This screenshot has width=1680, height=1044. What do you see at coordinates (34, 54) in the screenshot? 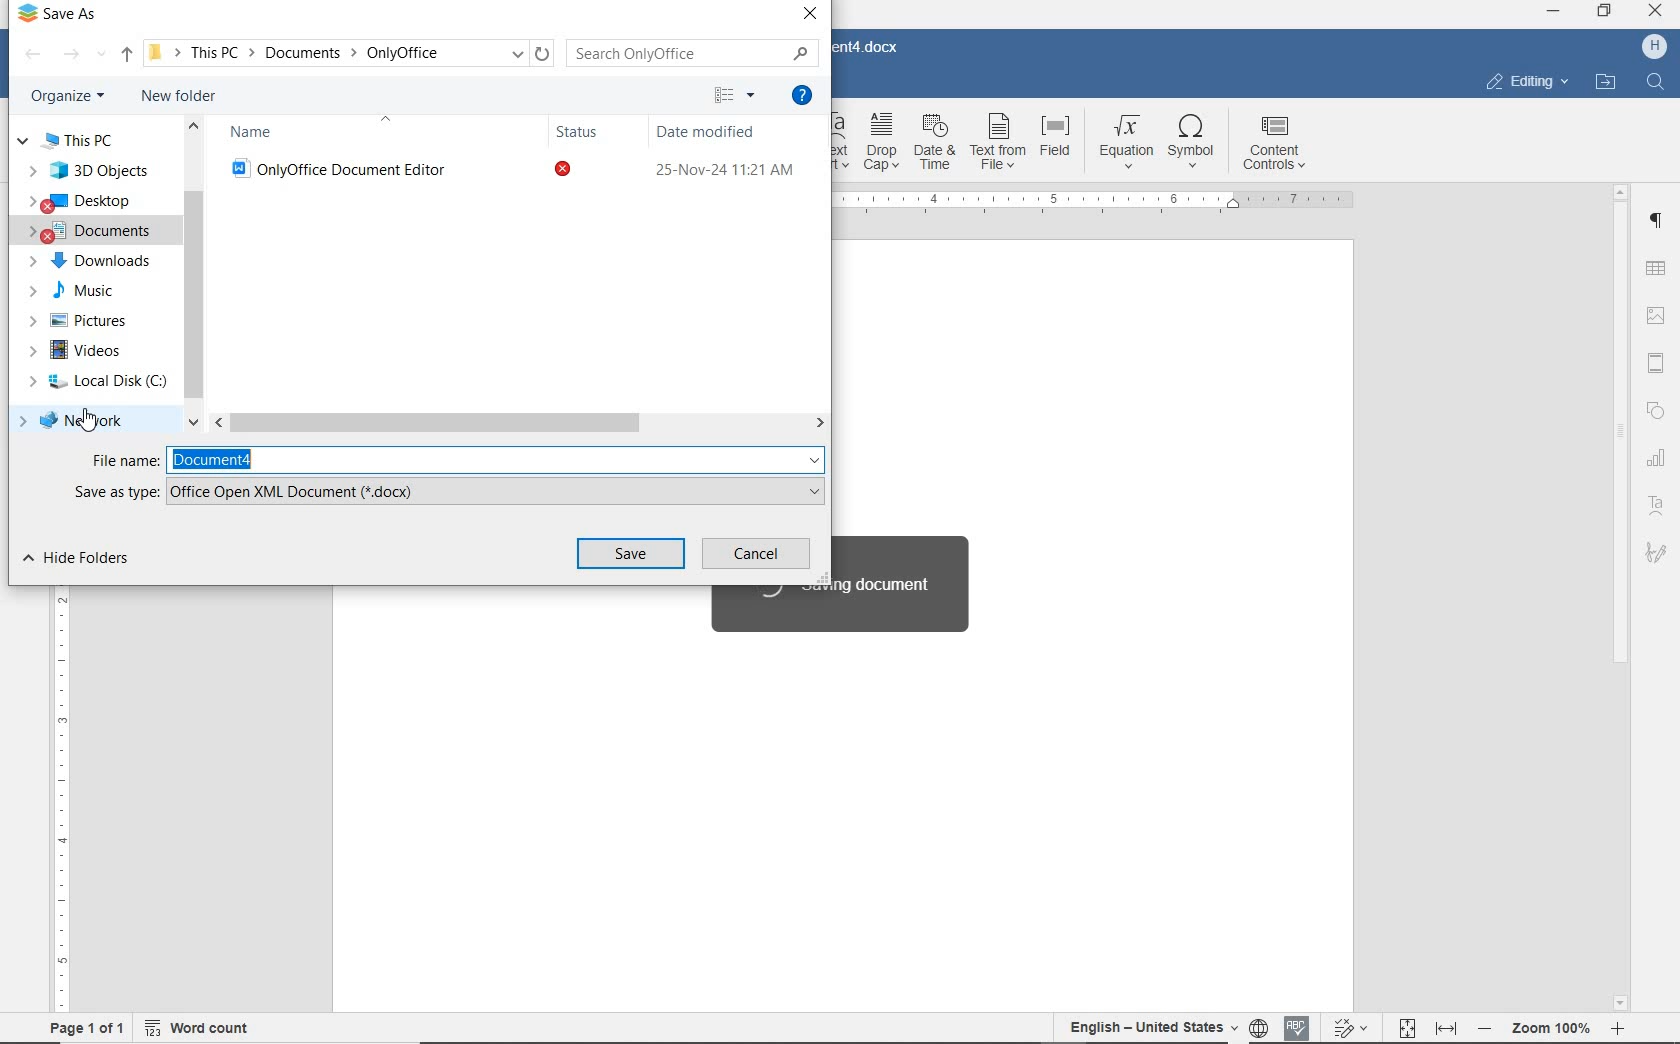
I see `backward` at bounding box center [34, 54].